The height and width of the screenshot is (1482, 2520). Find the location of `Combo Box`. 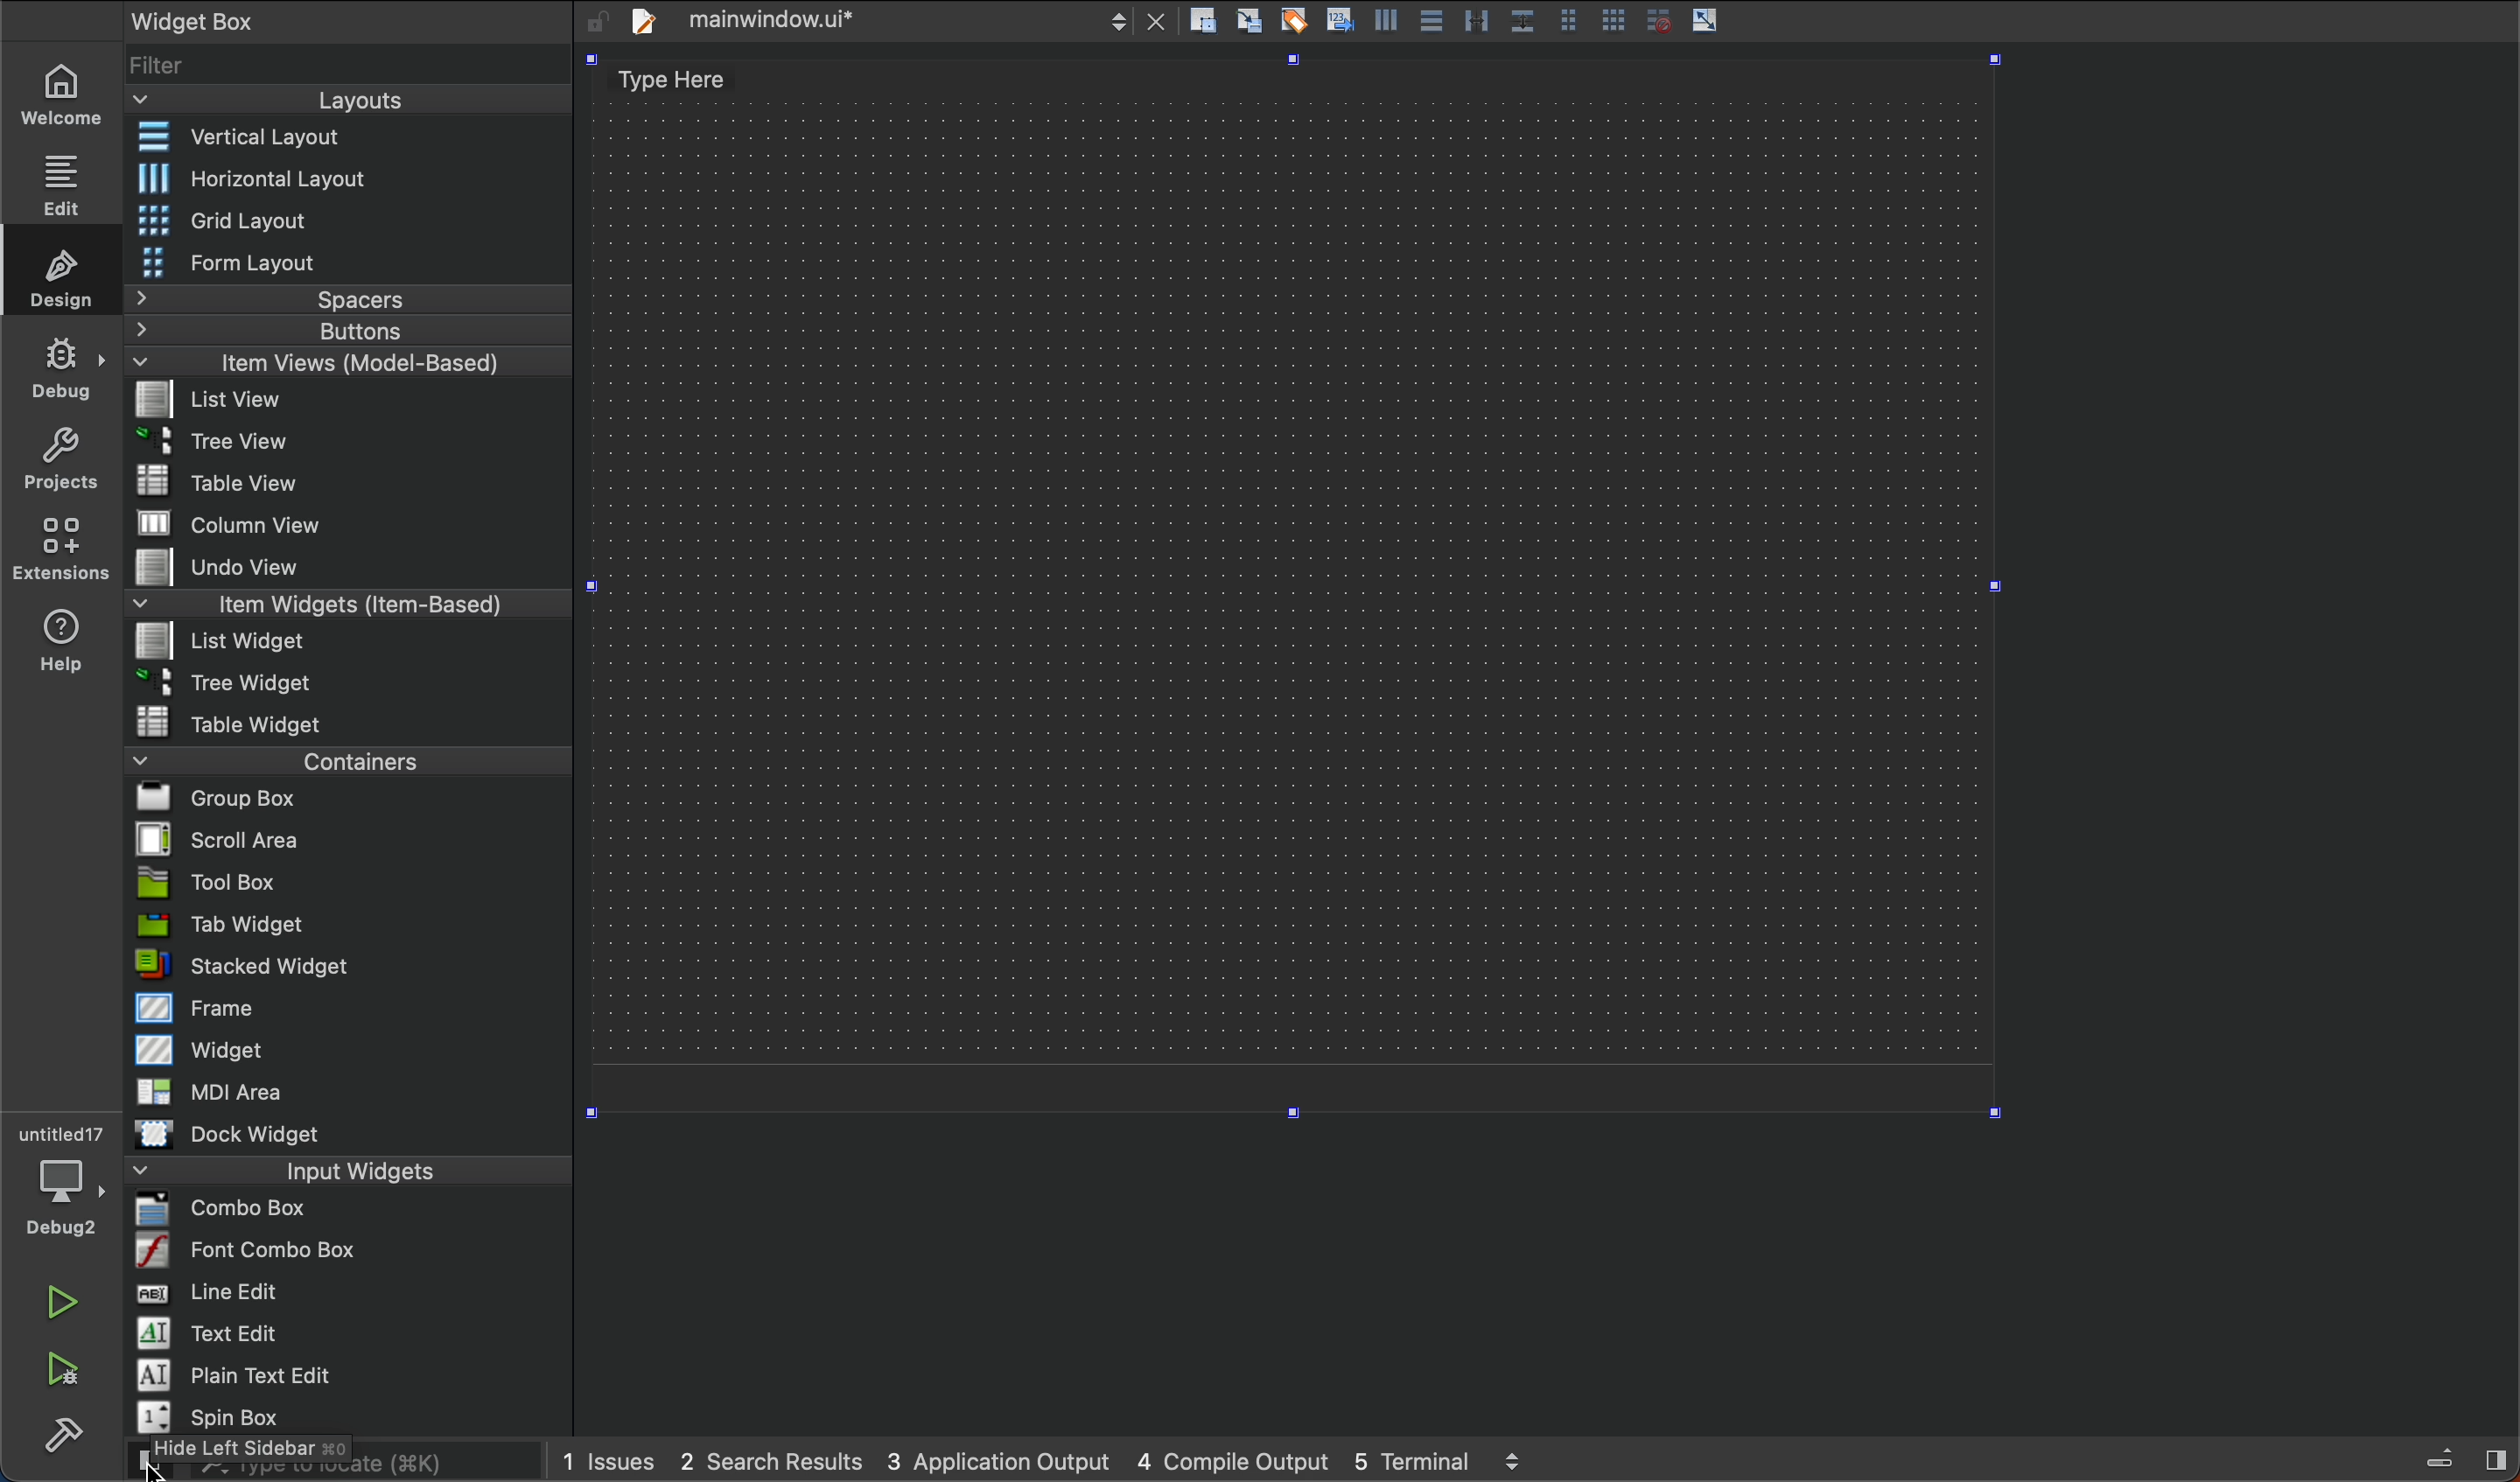

Combo Box is located at coordinates (231, 1211).